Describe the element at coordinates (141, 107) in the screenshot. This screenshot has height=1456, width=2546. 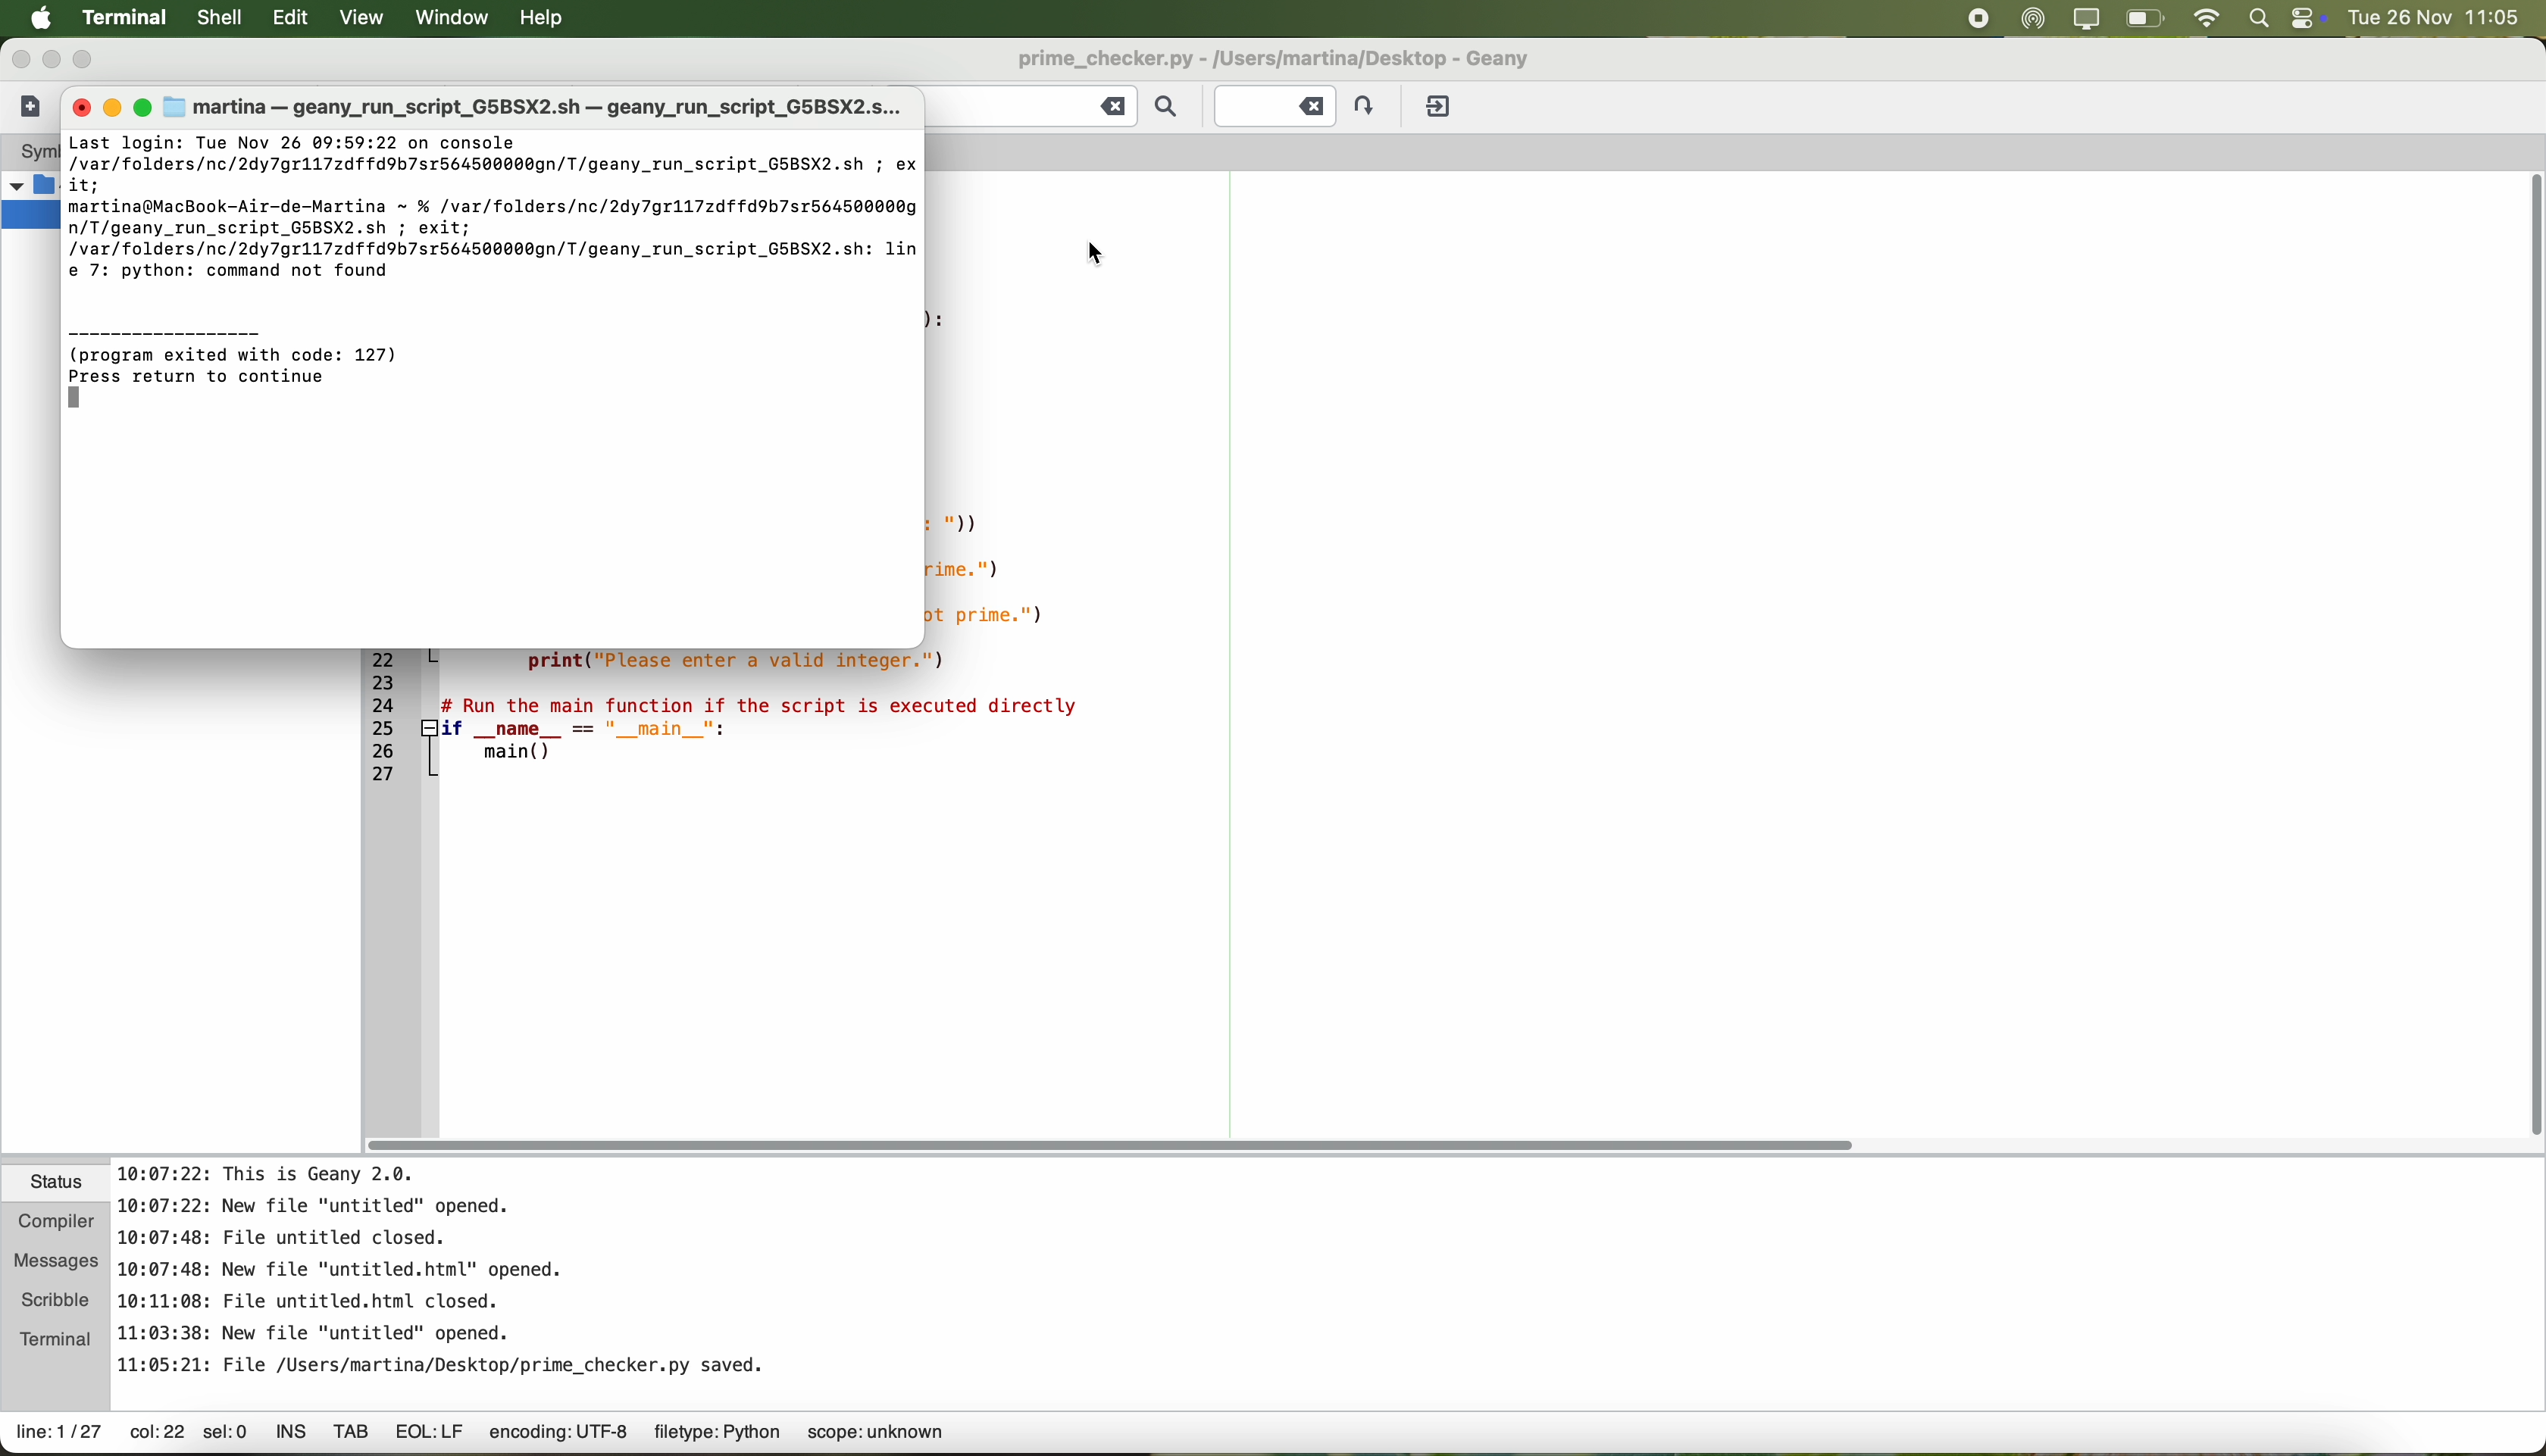
I see `maximize` at that location.